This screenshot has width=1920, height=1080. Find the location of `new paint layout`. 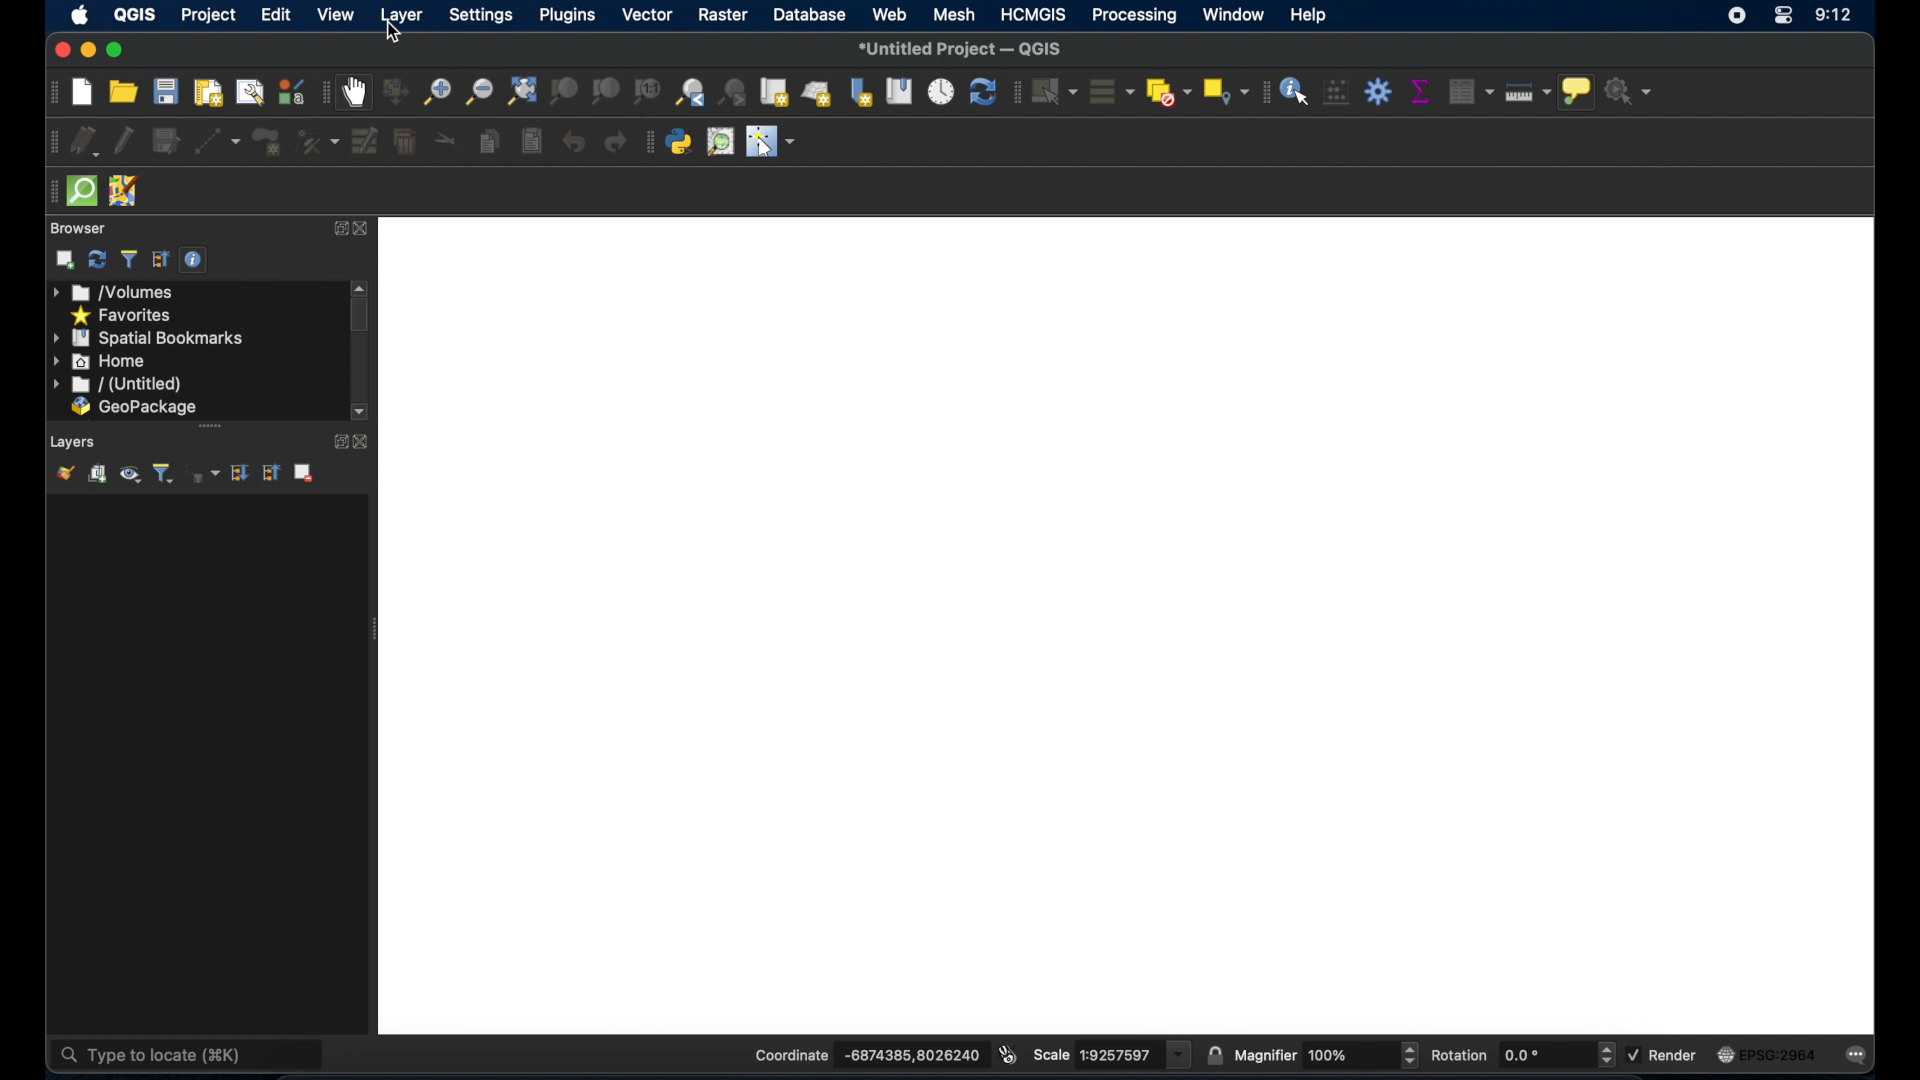

new paint layout is located at coordinates (208, 91).